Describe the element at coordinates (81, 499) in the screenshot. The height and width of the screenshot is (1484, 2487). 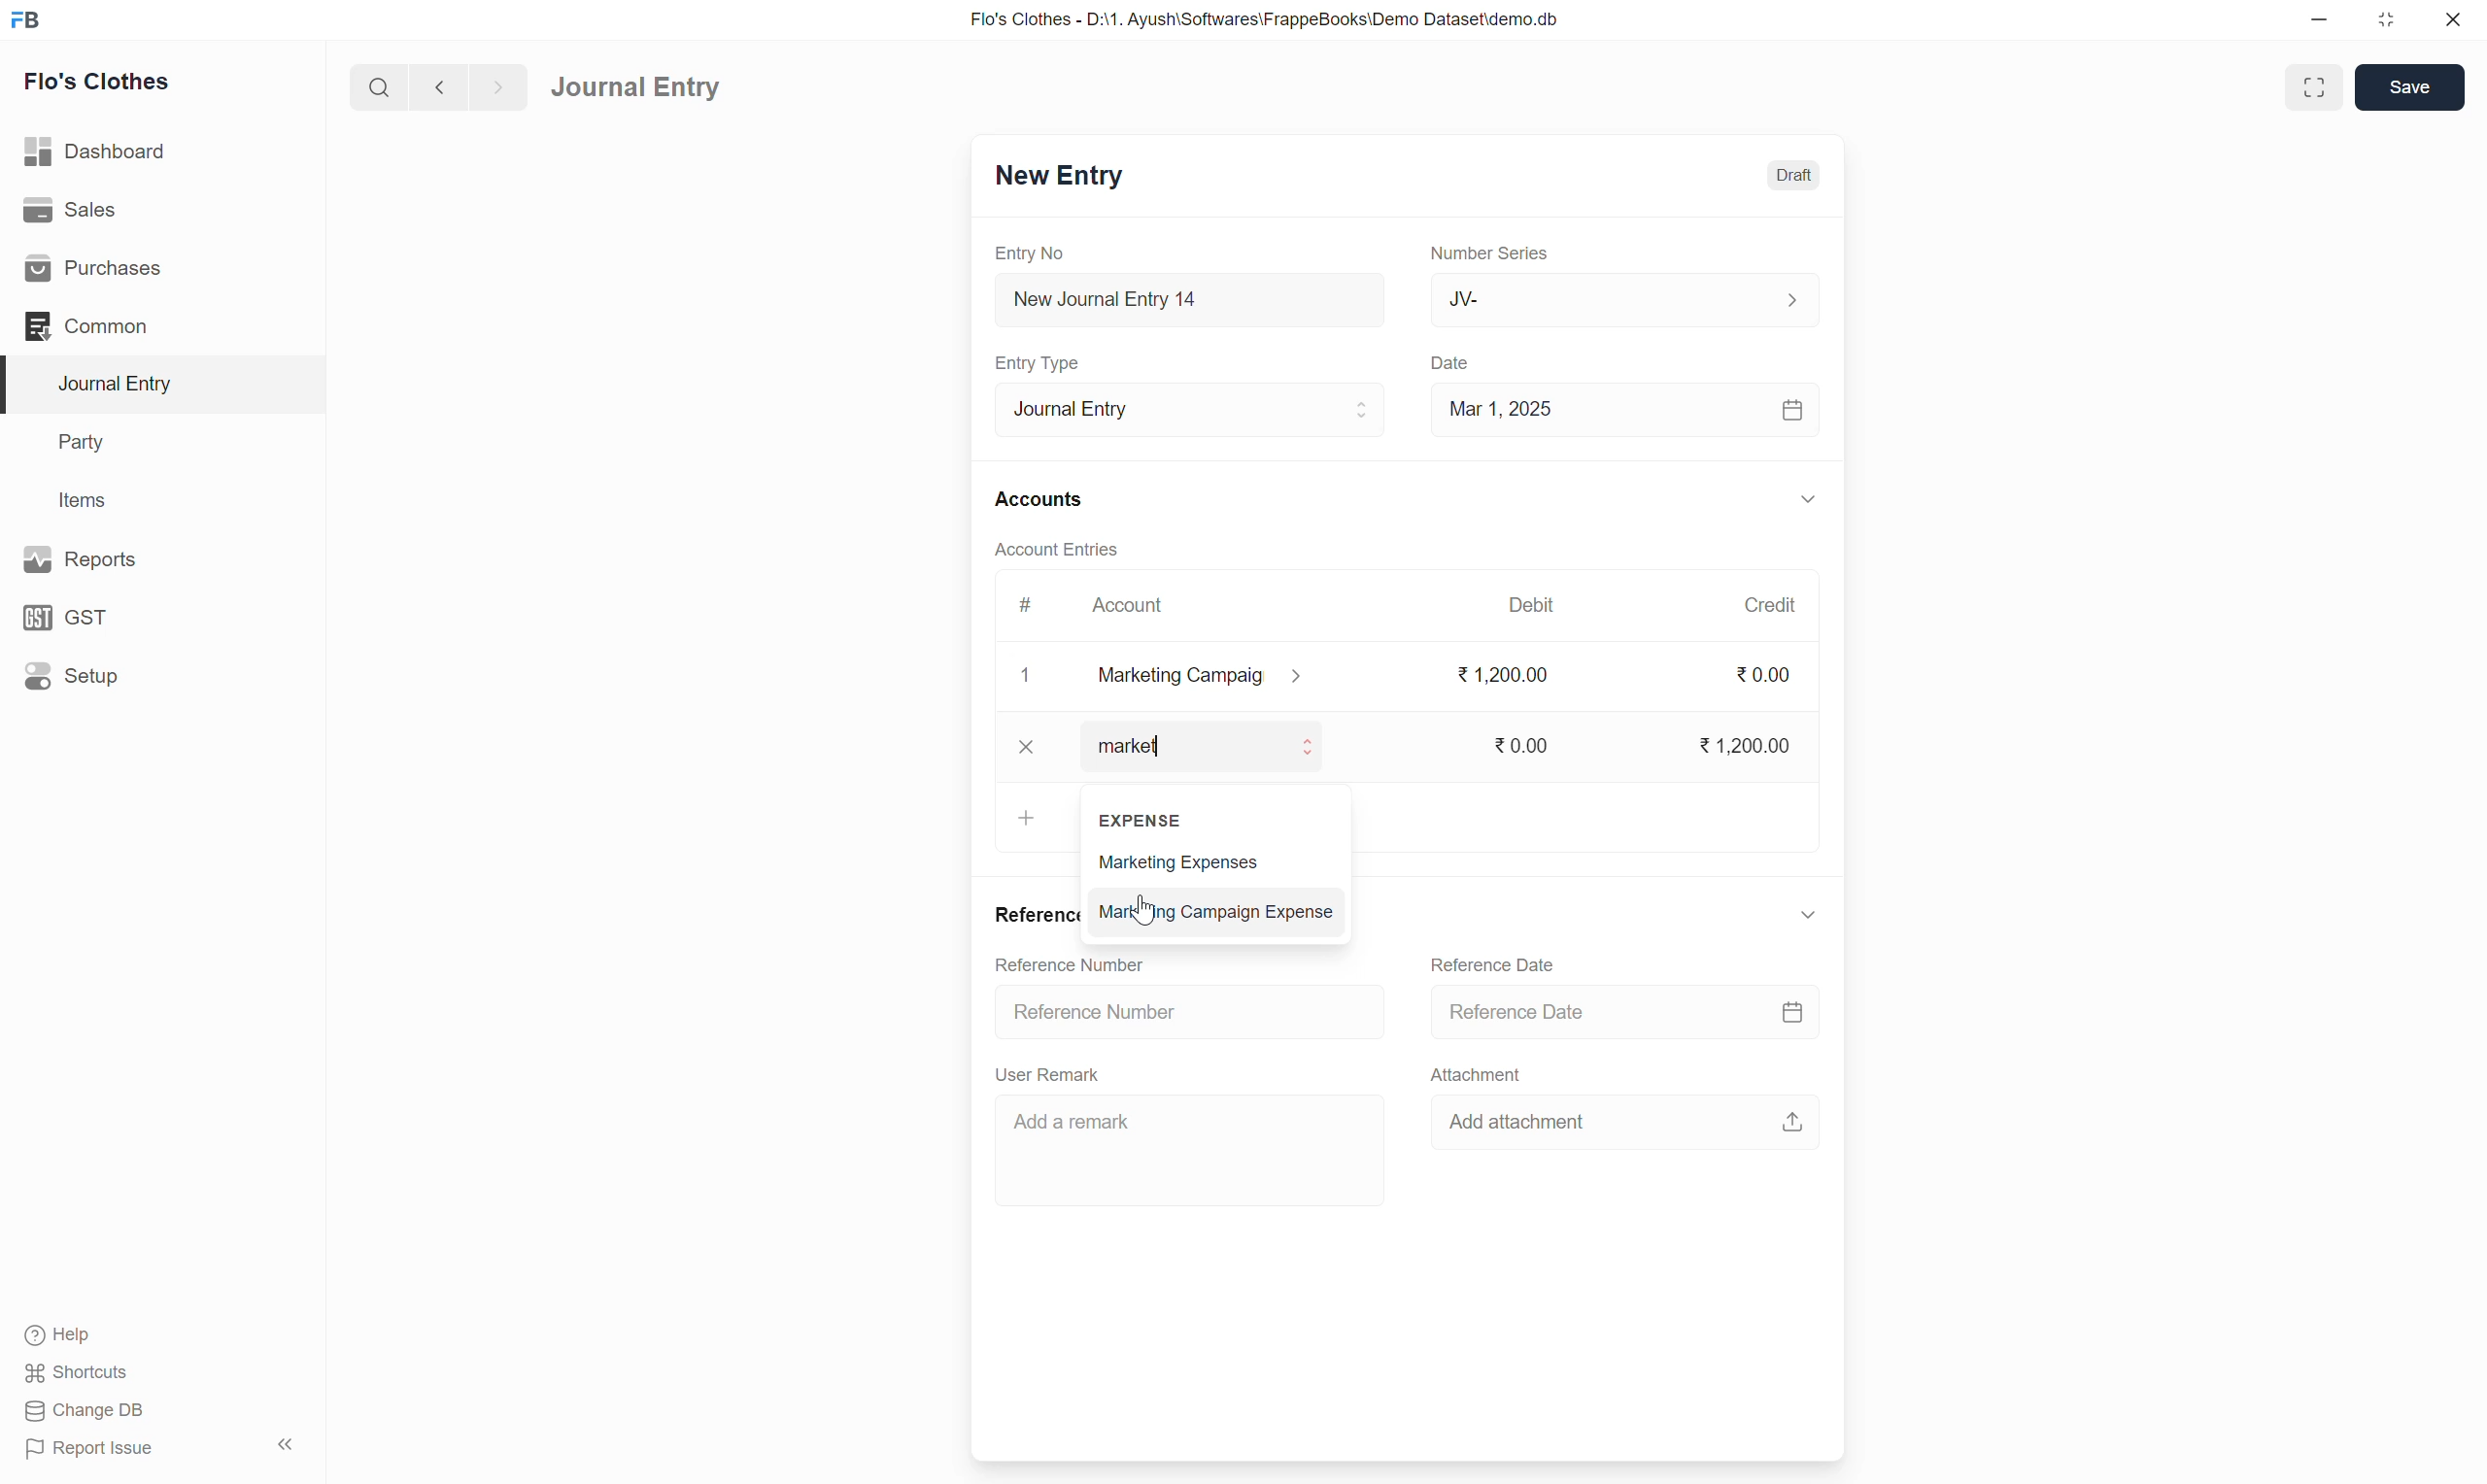
I see `Items` at that location.